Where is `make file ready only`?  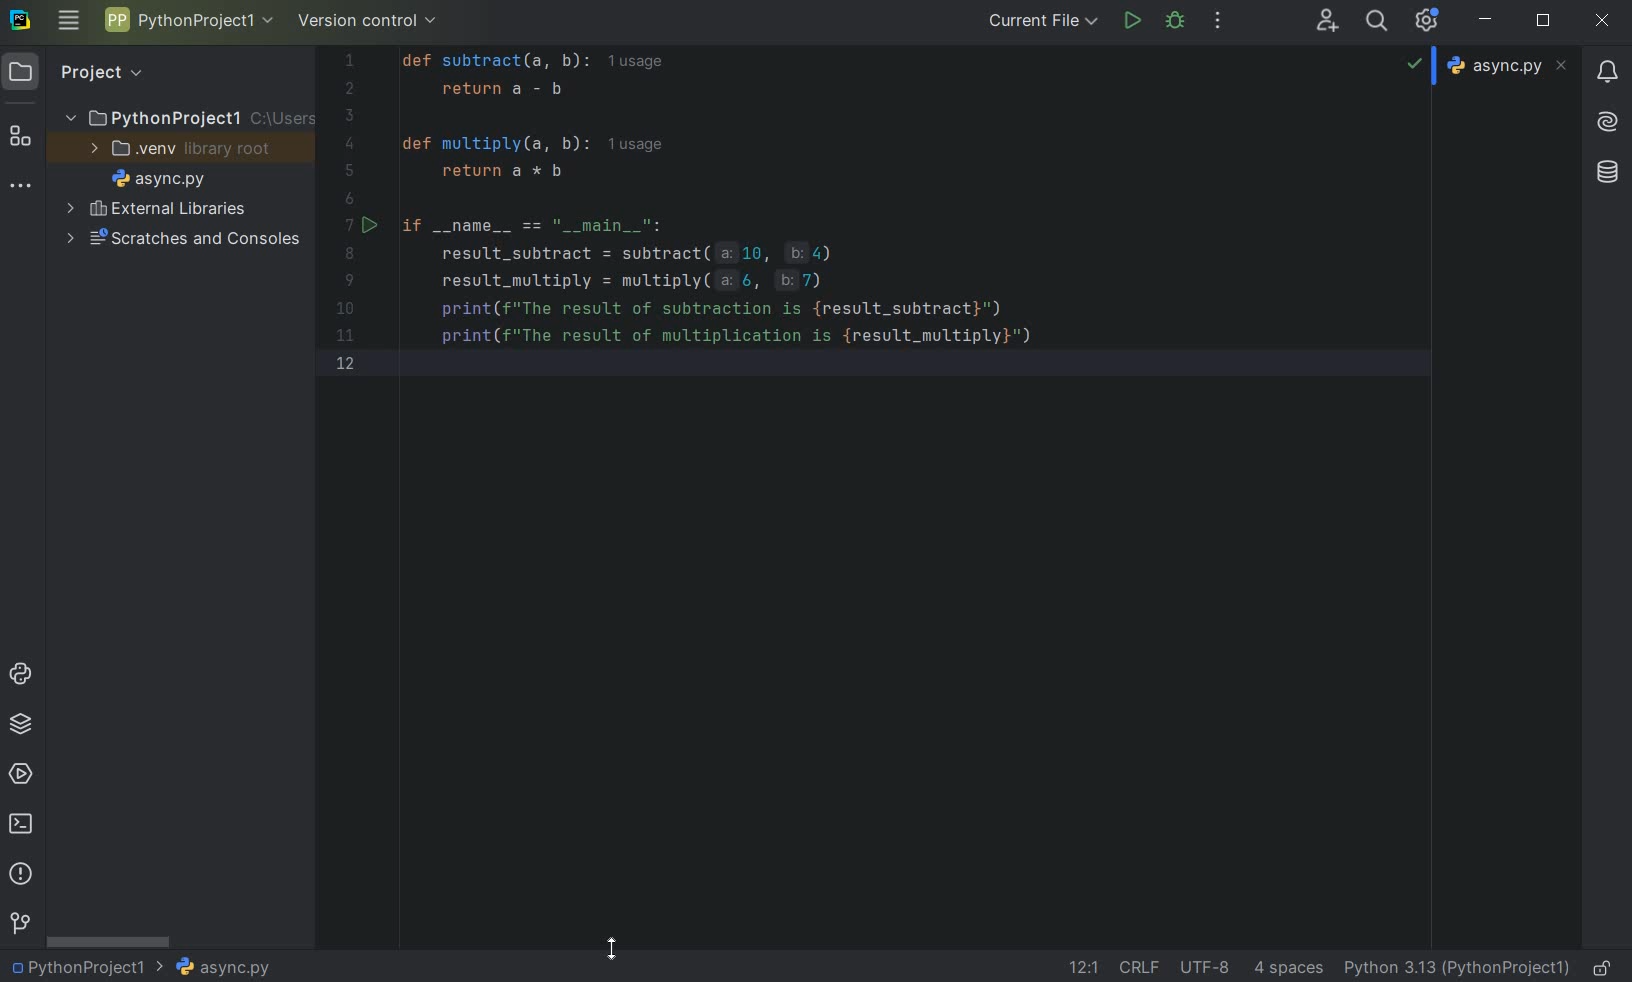
make file ready only is located at coordinates (1606, 968).